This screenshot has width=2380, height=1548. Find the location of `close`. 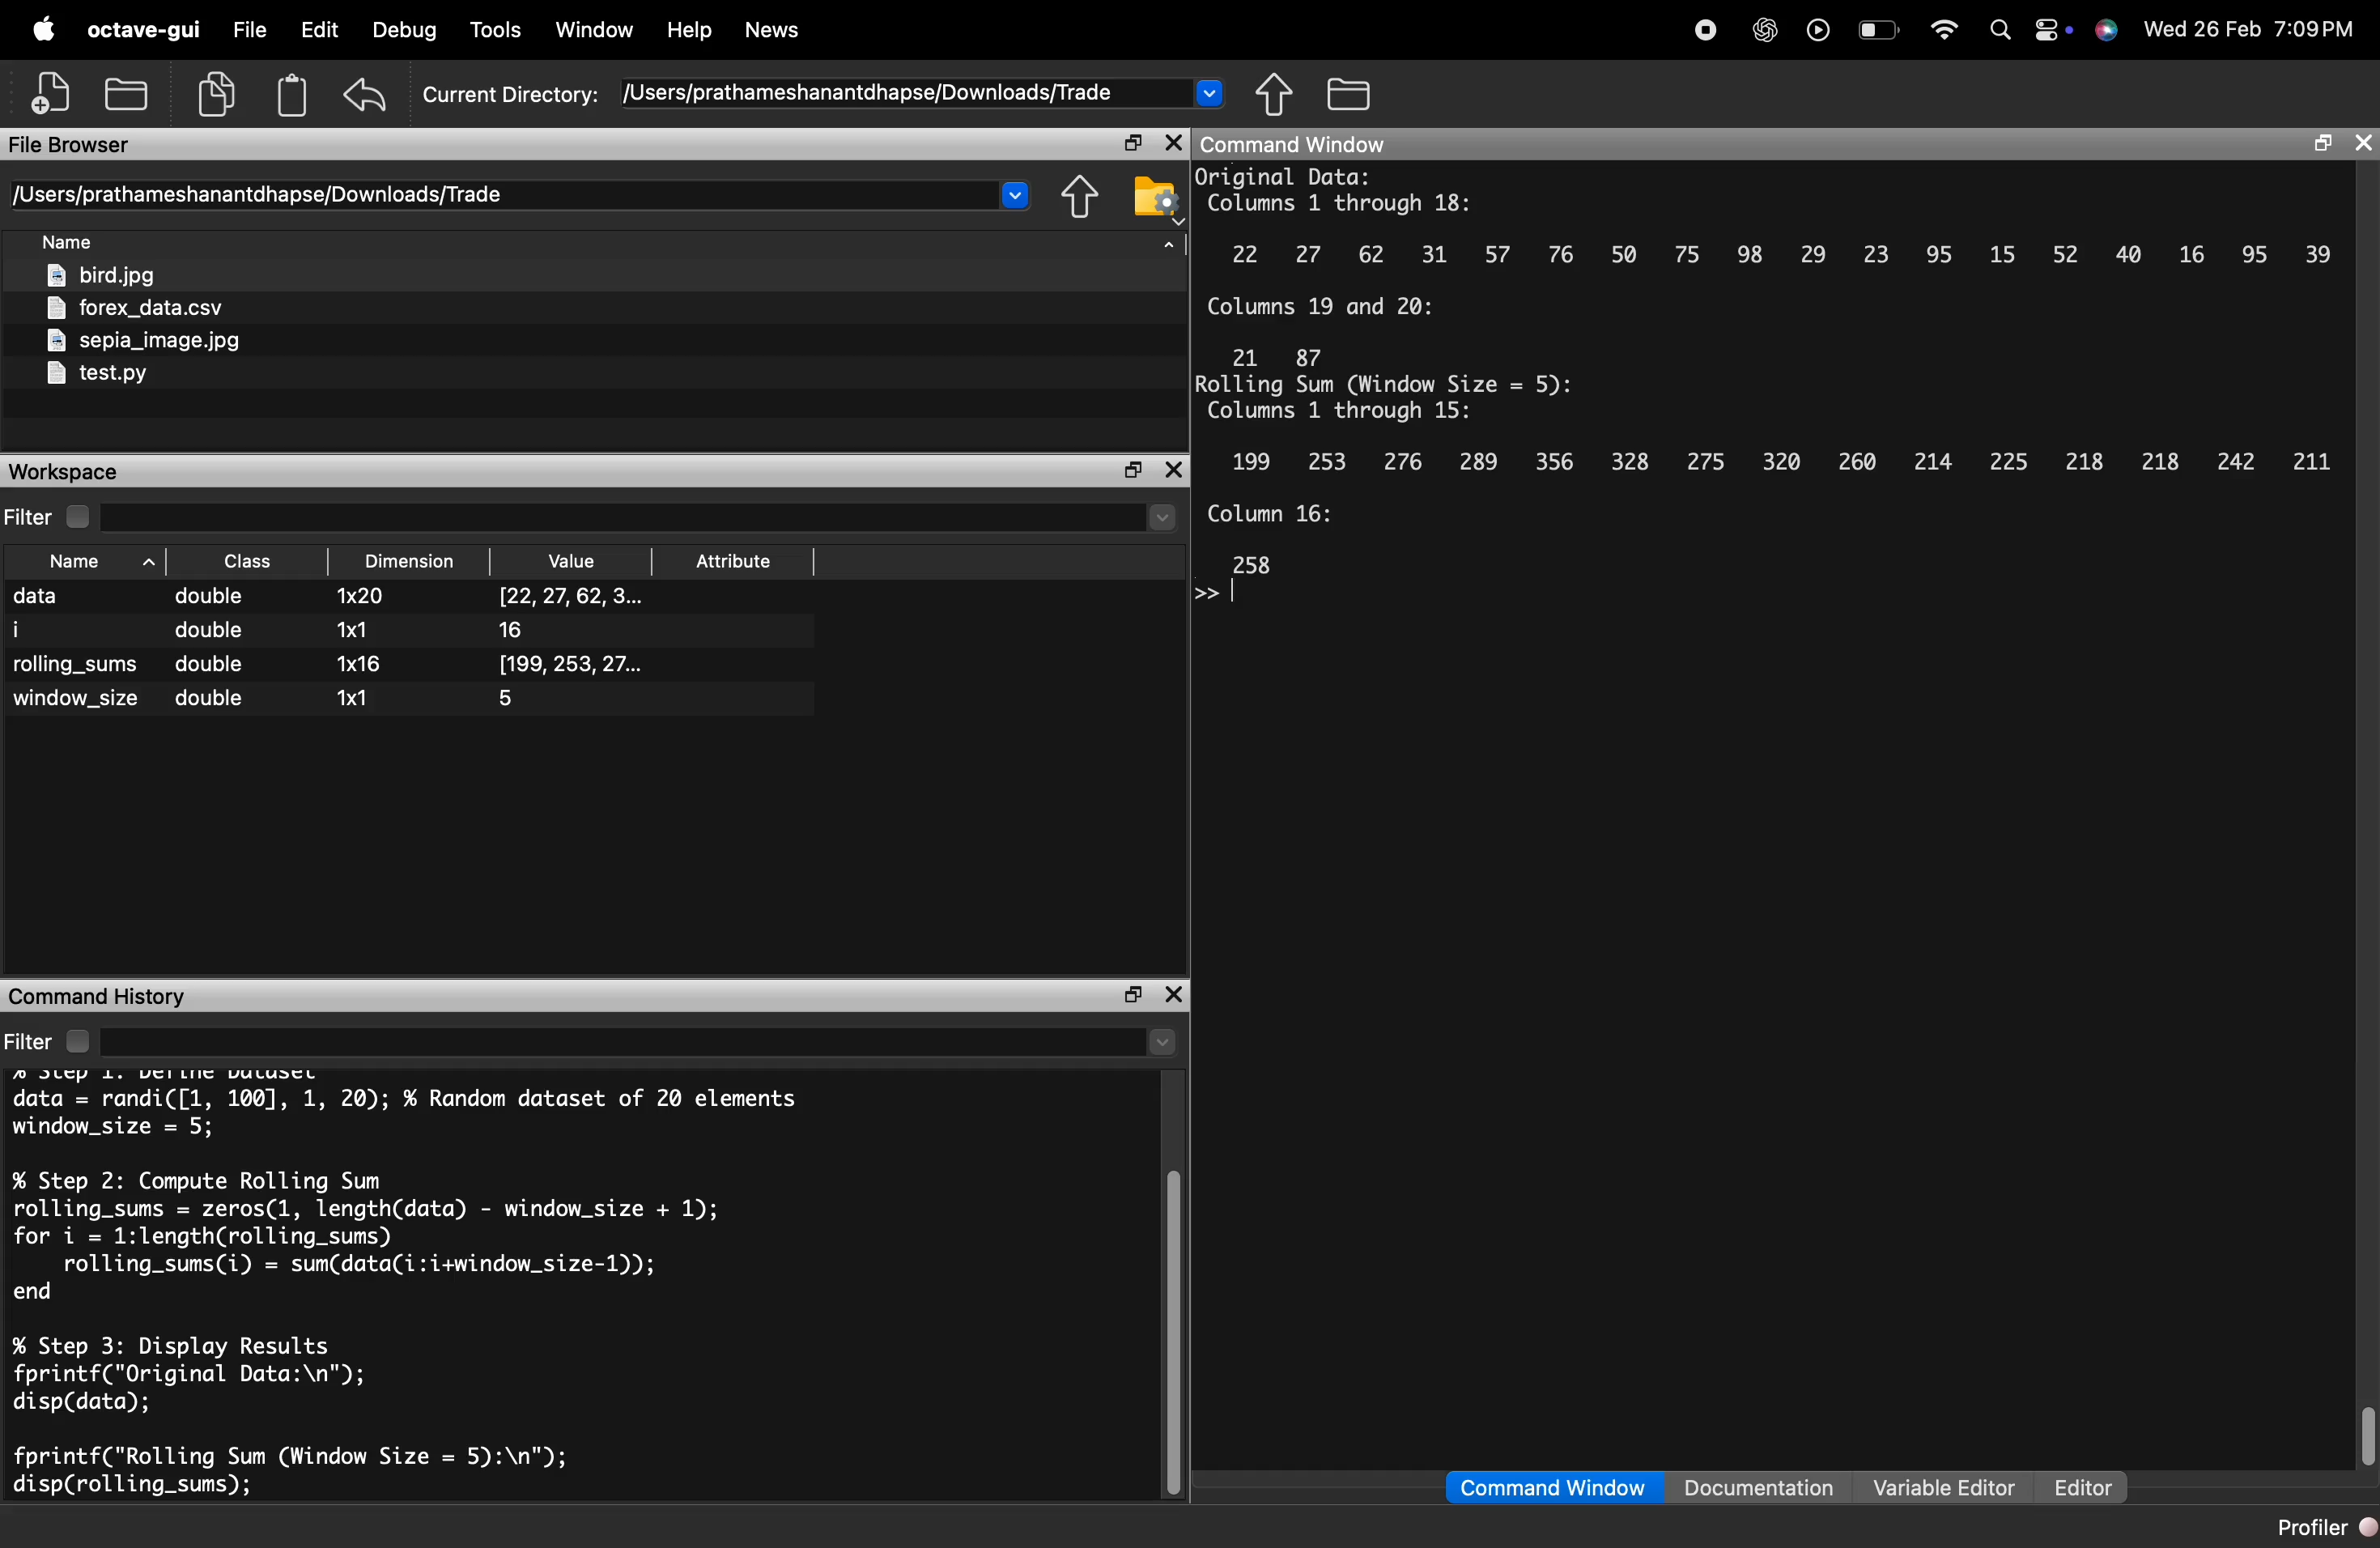

close is located at coordinates (1176, 995).